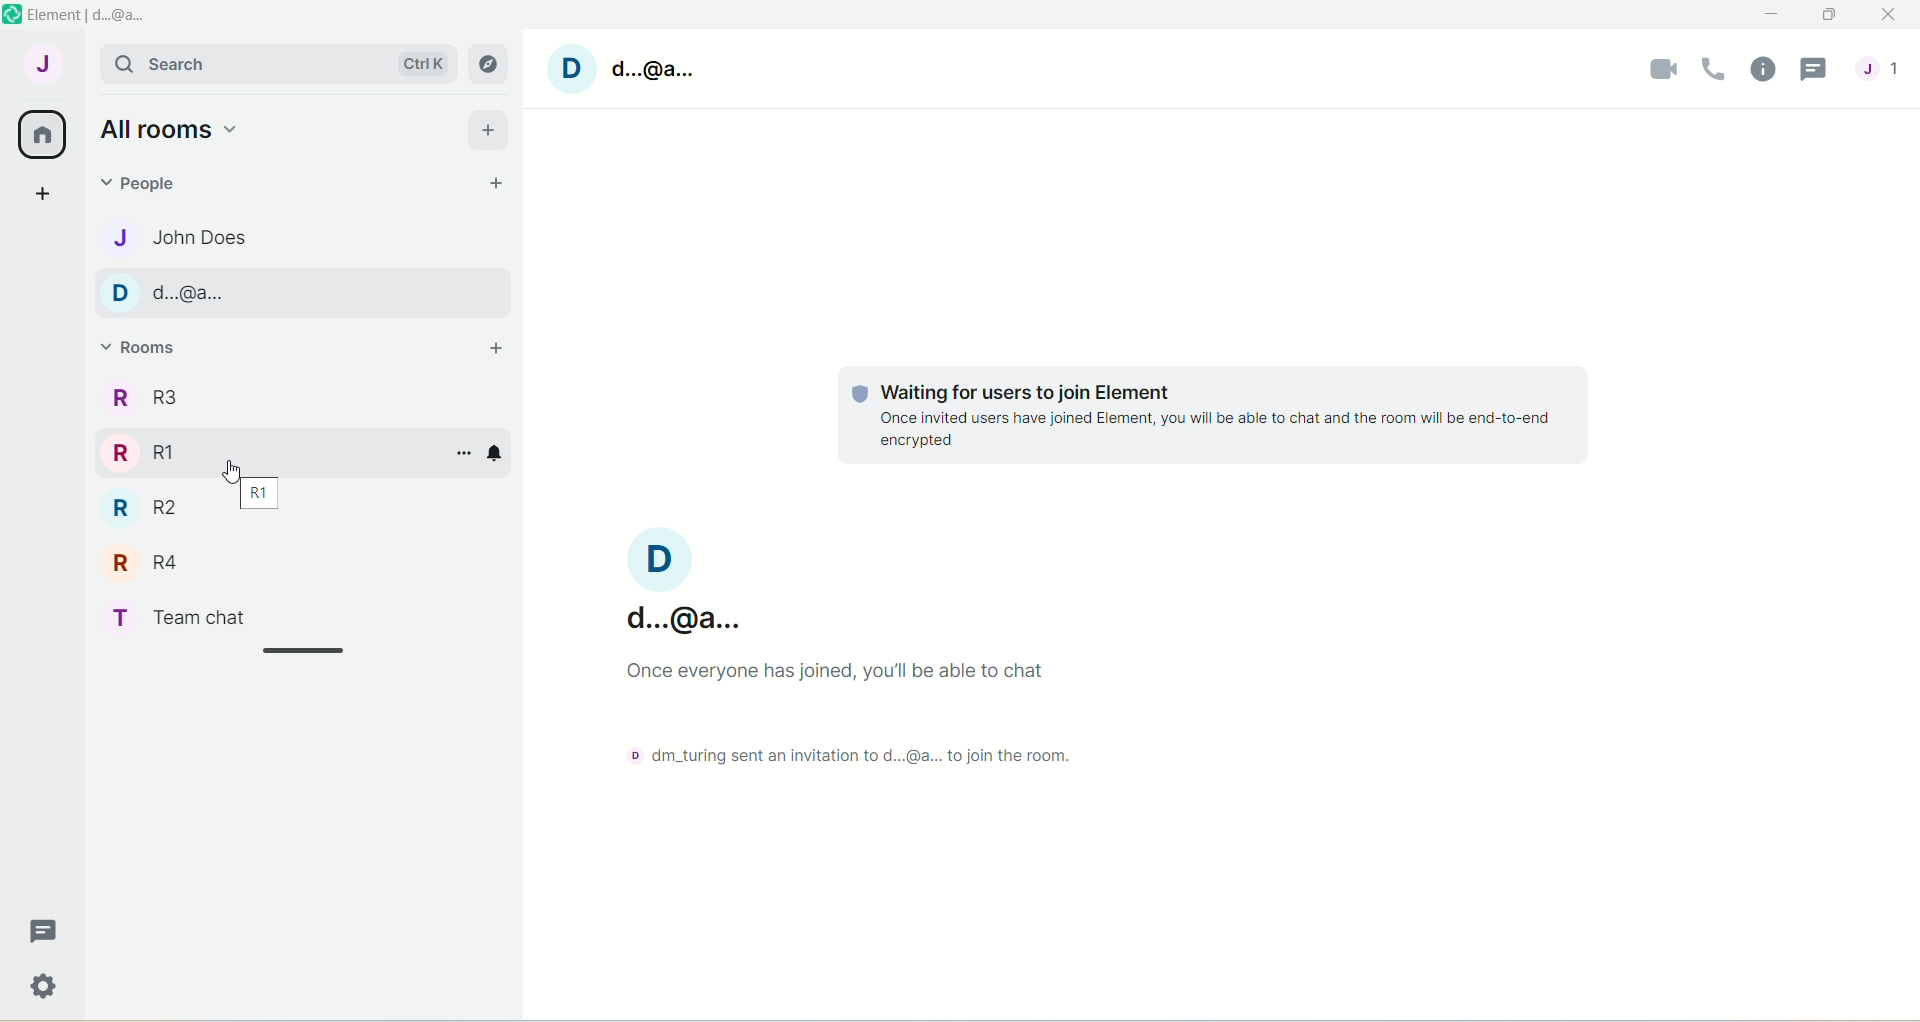 This screenshot has height=1022, width=1920. What do you see at coordinates (145, 509) in the screenshot?
I see `R R2` at bounding box center [145, 509].